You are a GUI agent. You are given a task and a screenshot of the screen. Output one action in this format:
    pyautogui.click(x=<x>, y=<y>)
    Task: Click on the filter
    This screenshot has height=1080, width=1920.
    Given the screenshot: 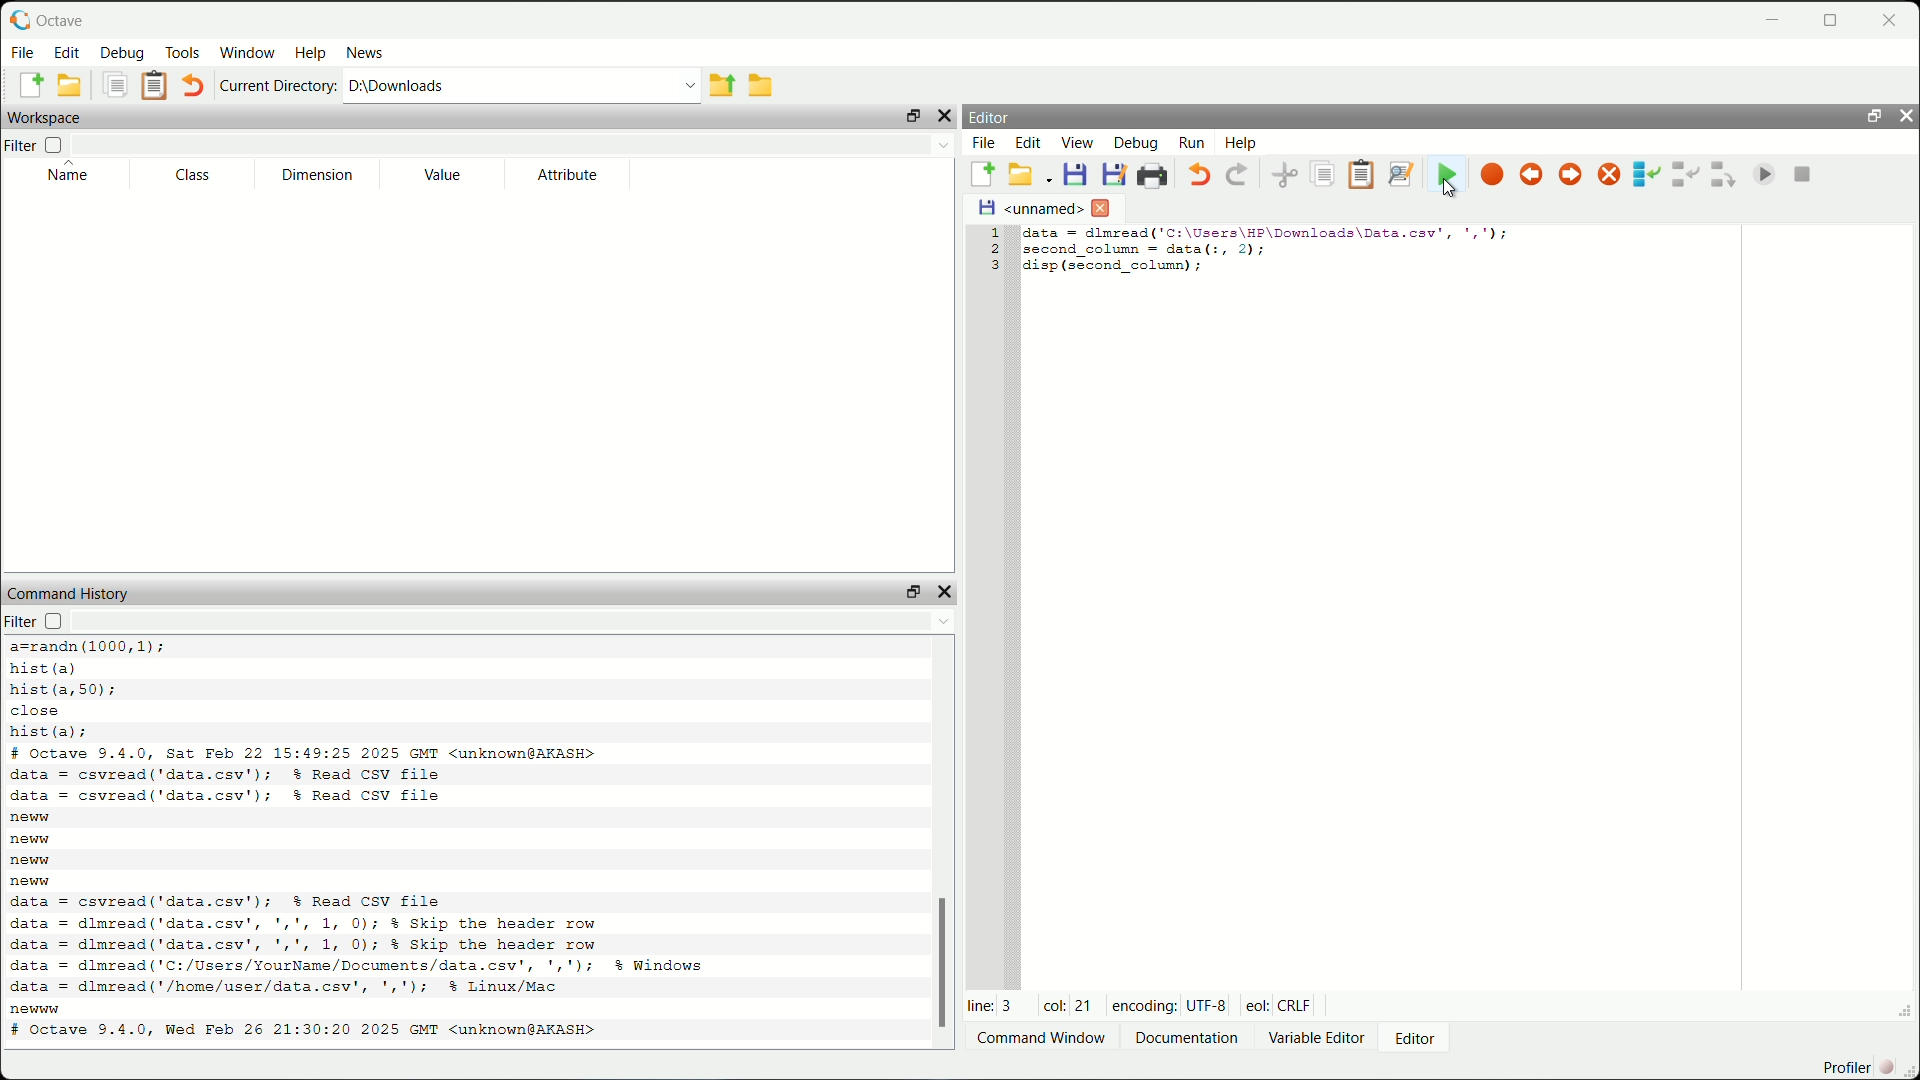 What is the action you would take?
    pyautogui.click(x=37, y=146)
    